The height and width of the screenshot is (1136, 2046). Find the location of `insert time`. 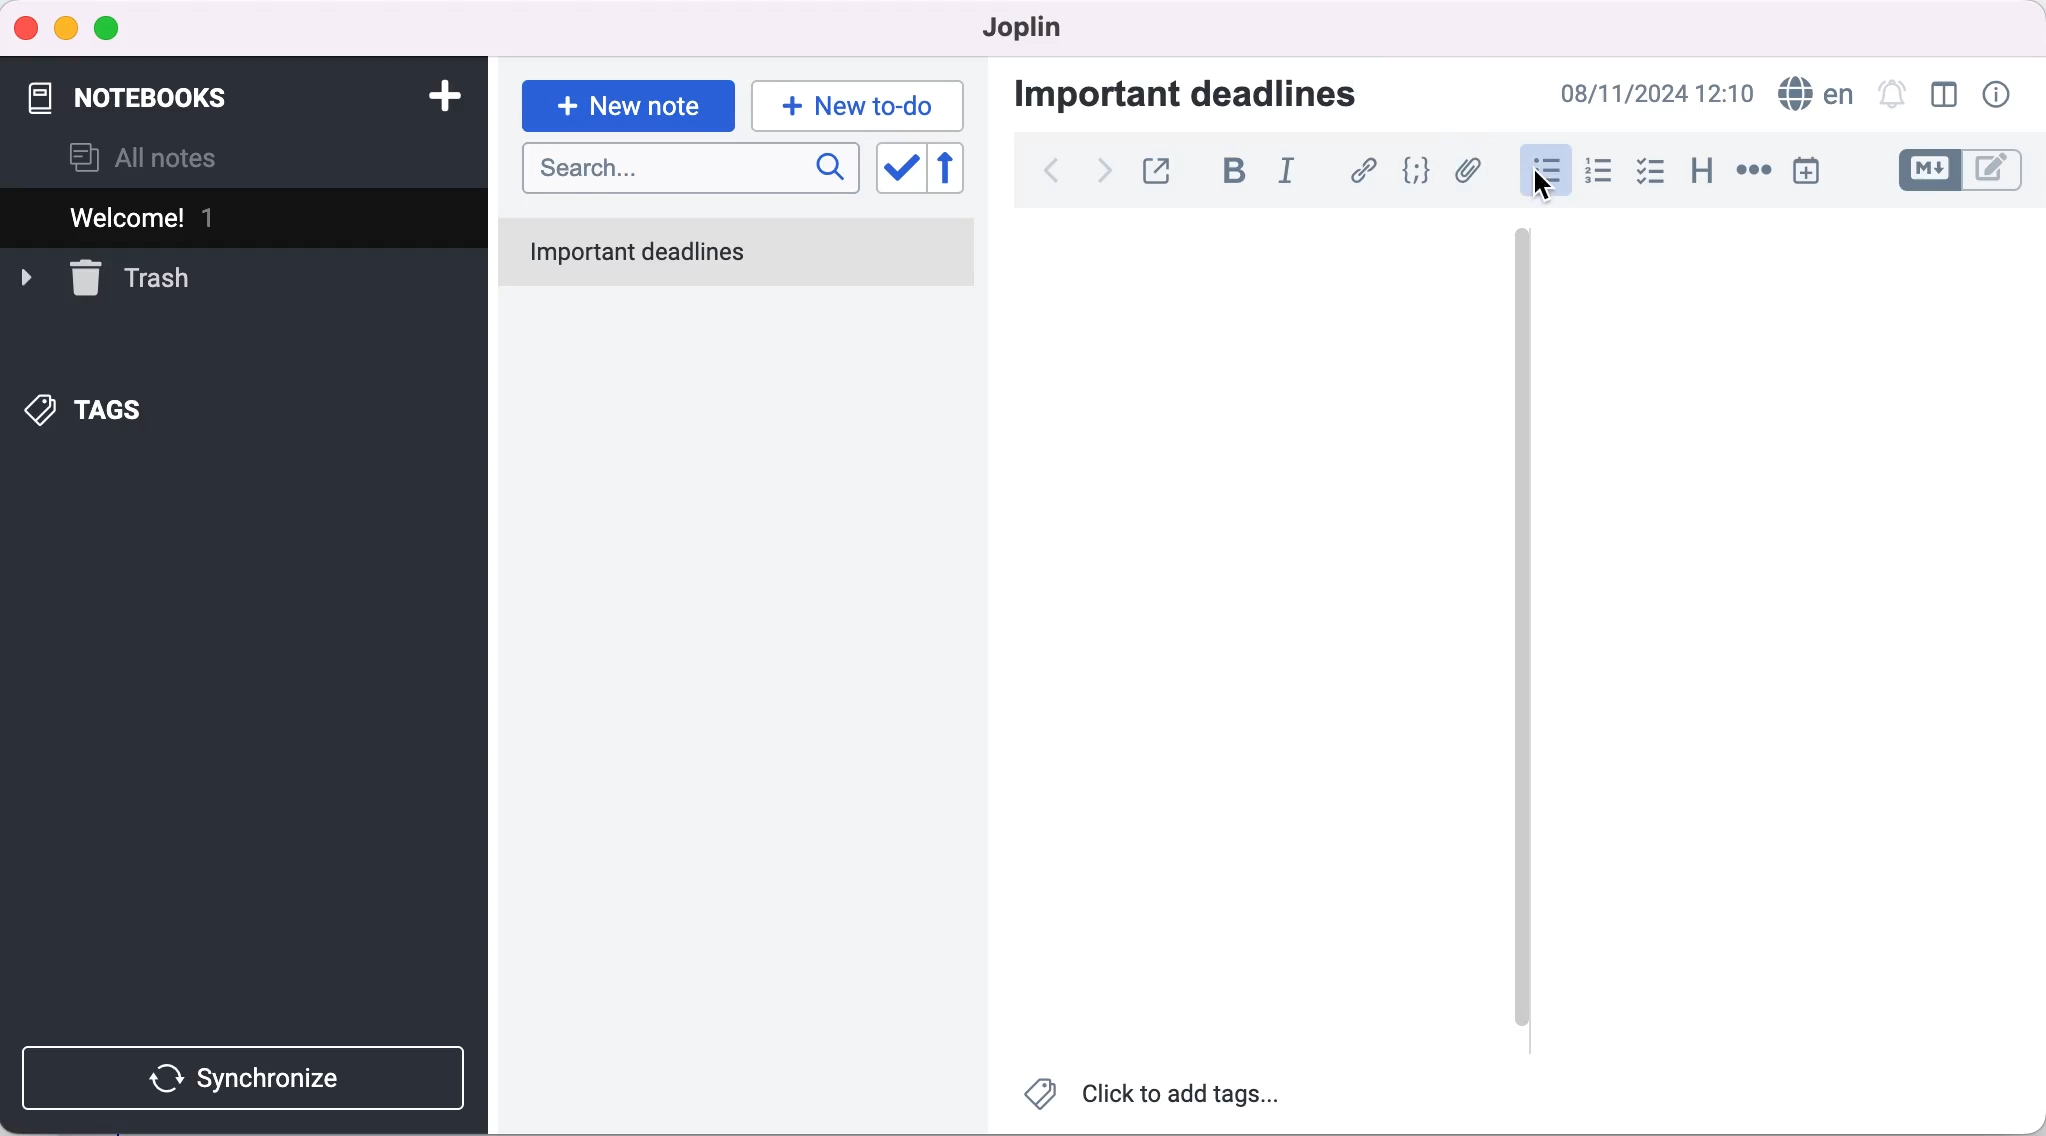

insert time is located at coordinates (1818, 170).